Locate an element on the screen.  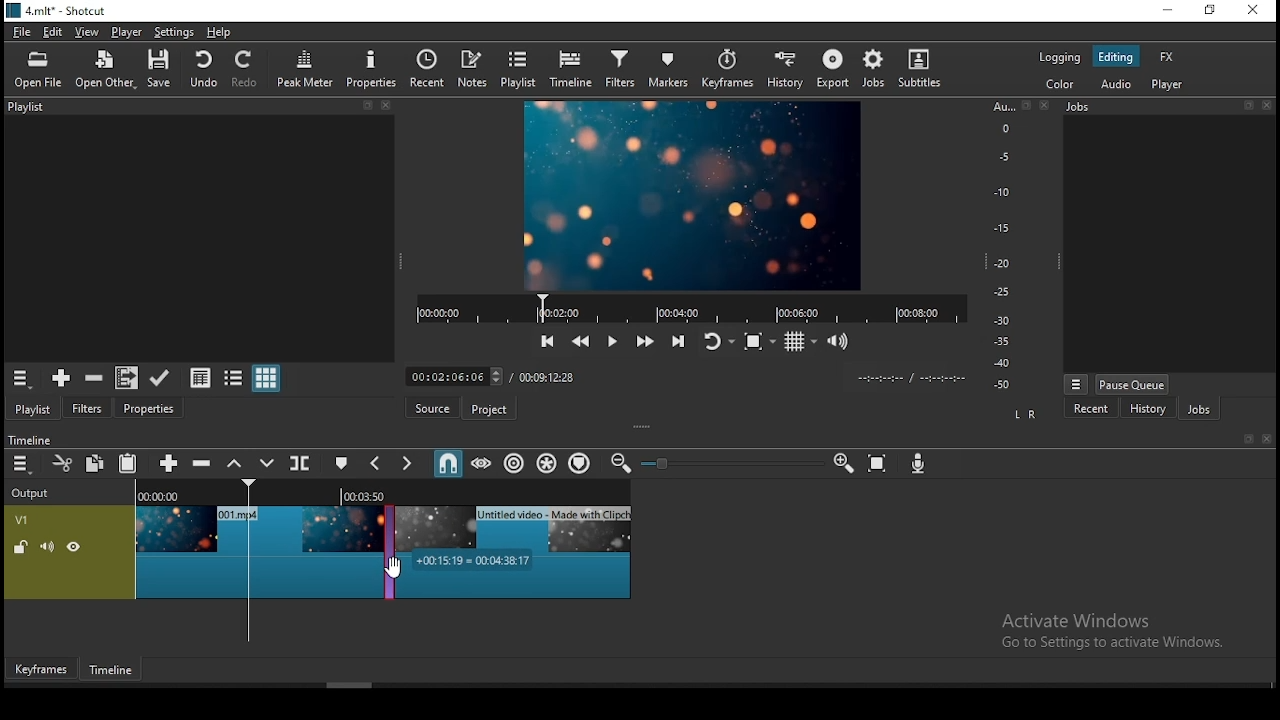
ripple is located at coordinates (515, 462).